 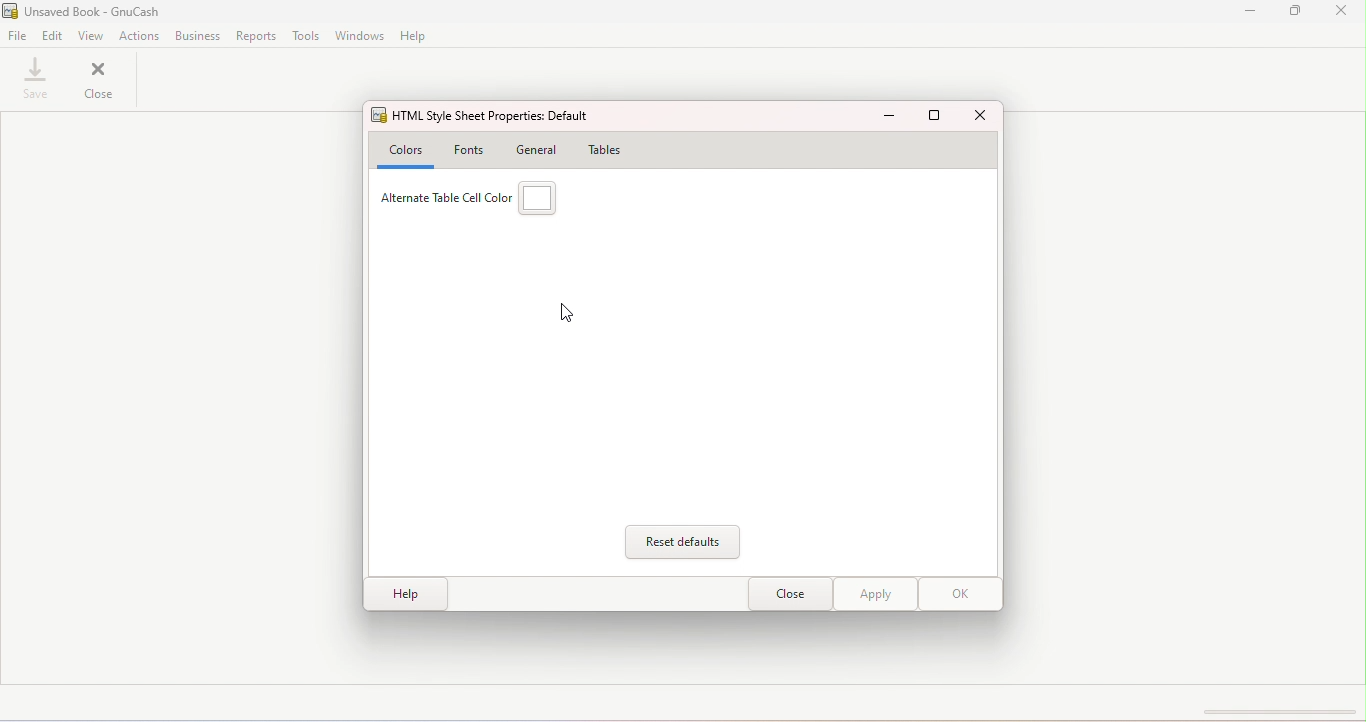 I want to click on OK, so click(x=961, y=593).